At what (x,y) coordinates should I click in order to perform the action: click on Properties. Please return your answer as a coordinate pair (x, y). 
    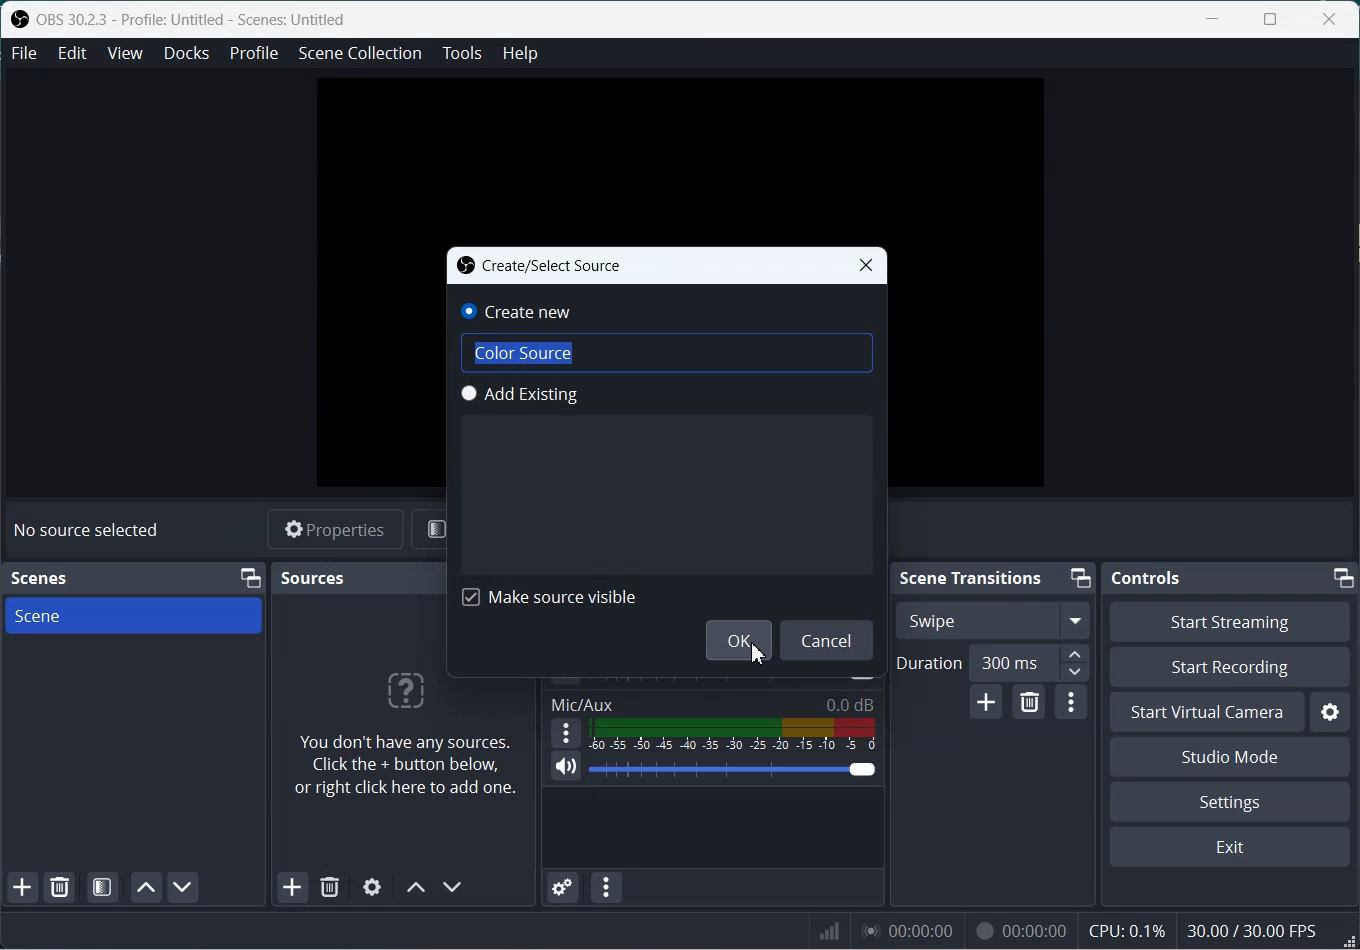
    Looking at the image, I should click on (336, 528).